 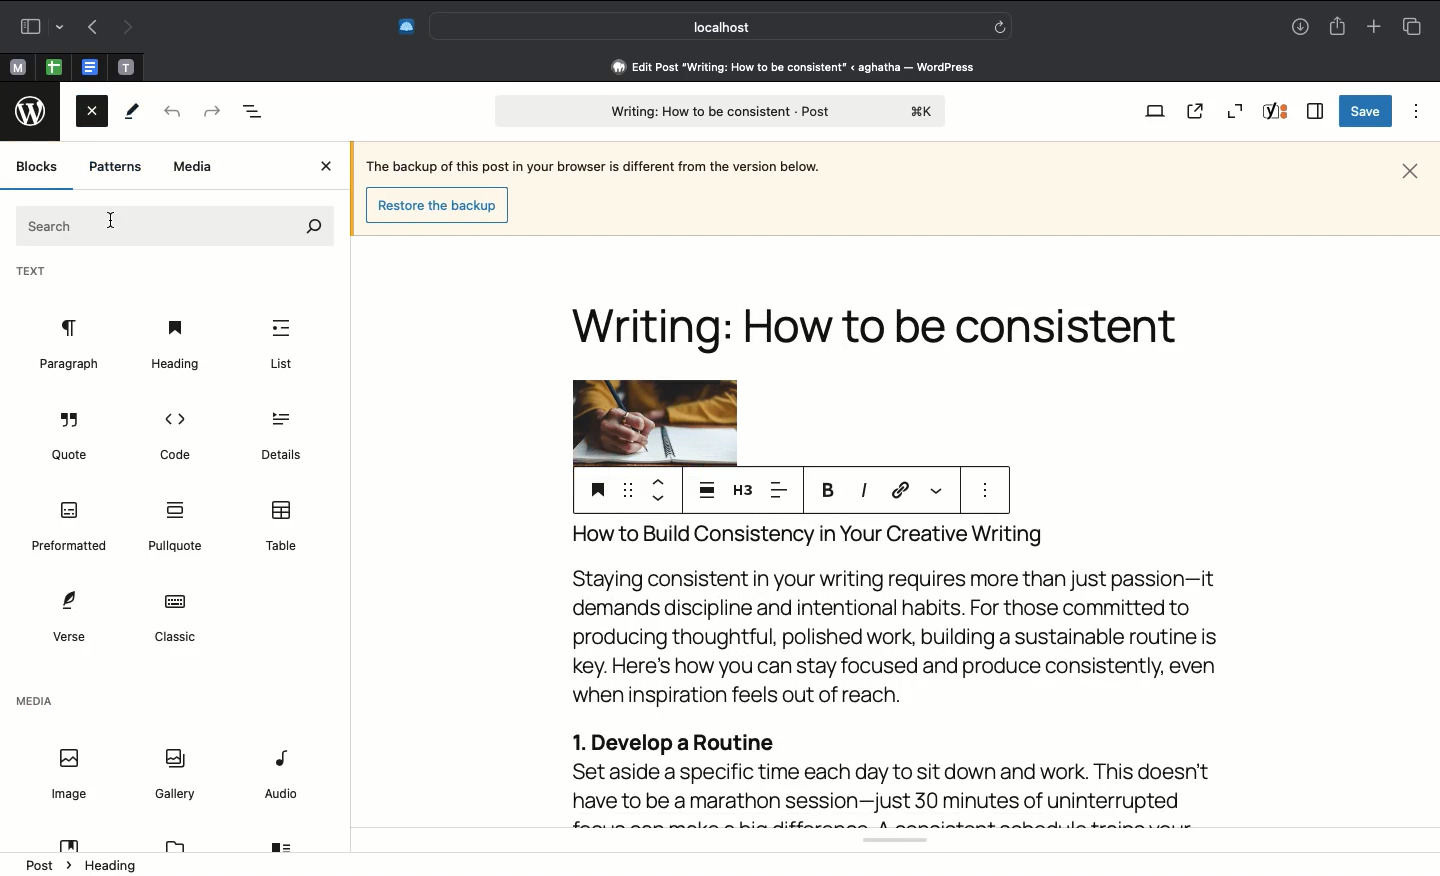 I want to click on Add new tab, so click(x=1376, y=26).